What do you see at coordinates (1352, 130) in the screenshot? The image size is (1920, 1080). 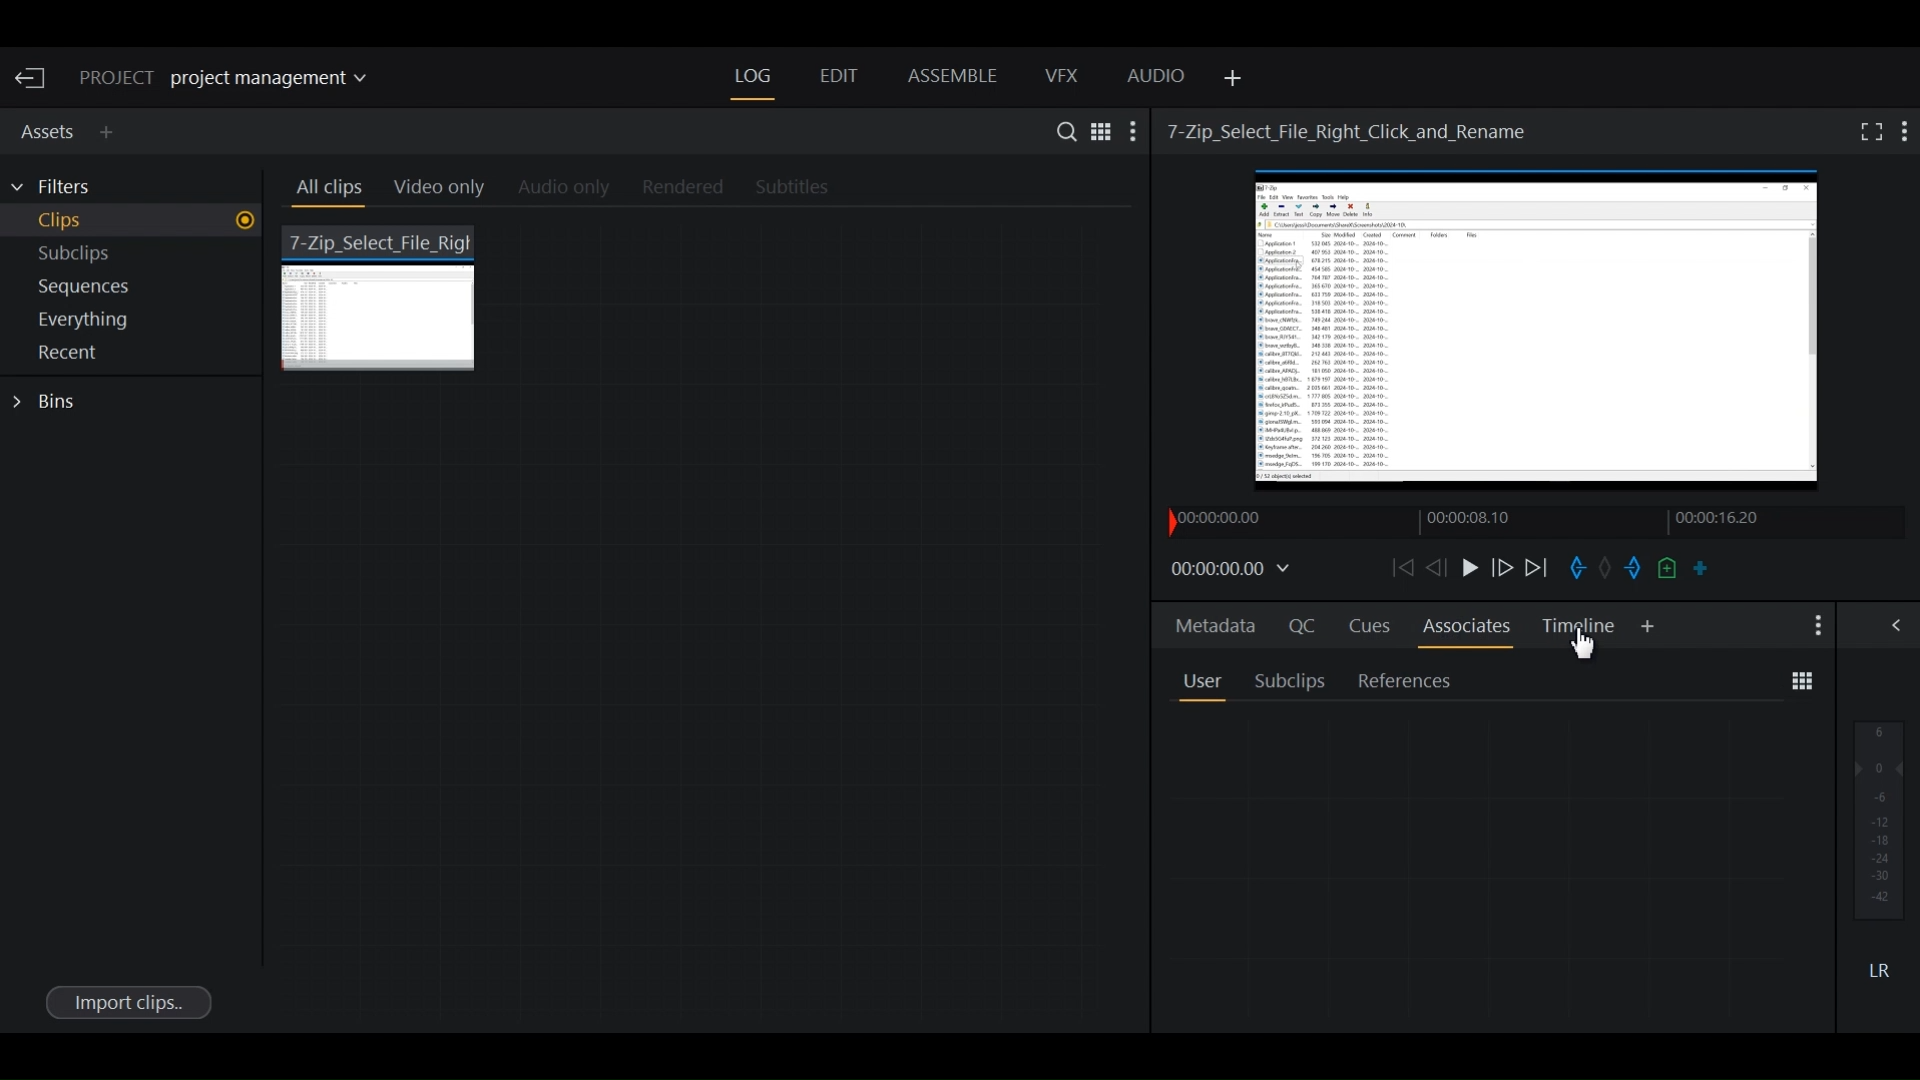 I see `Video Name` at bounding box center [1352, 130].